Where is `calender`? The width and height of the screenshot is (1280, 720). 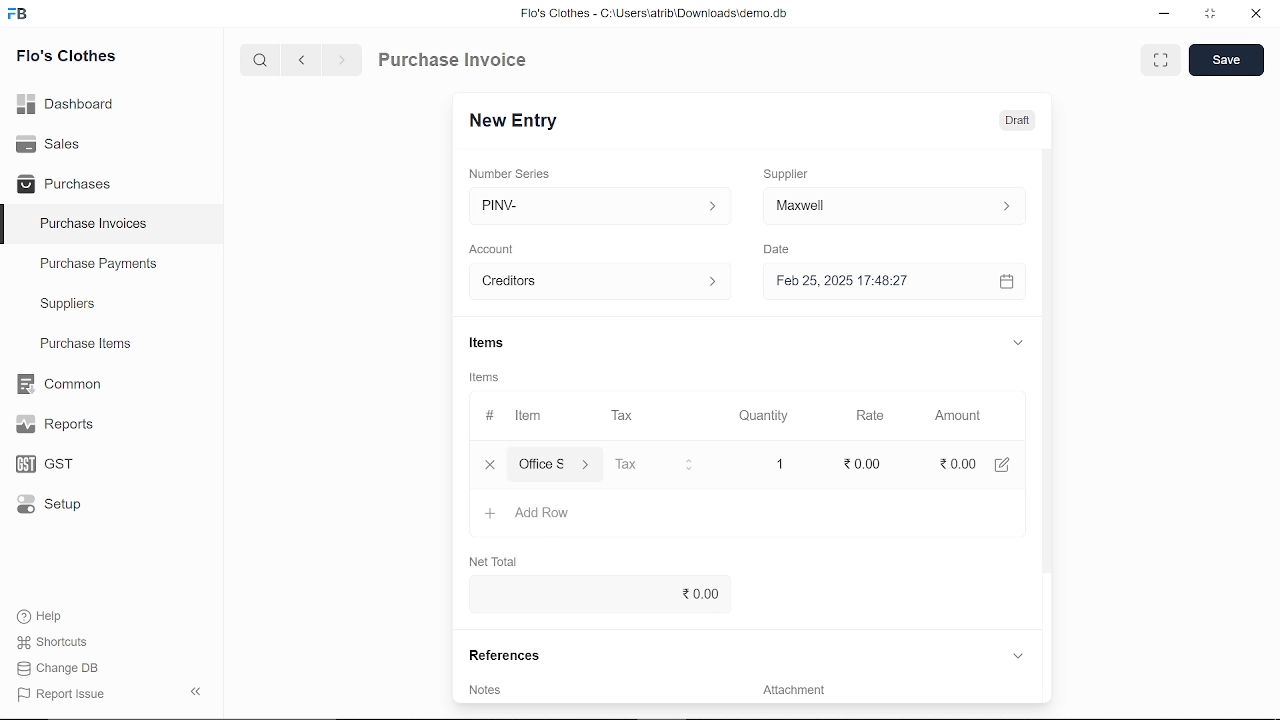 calender is located at coordinates (1009, 282).